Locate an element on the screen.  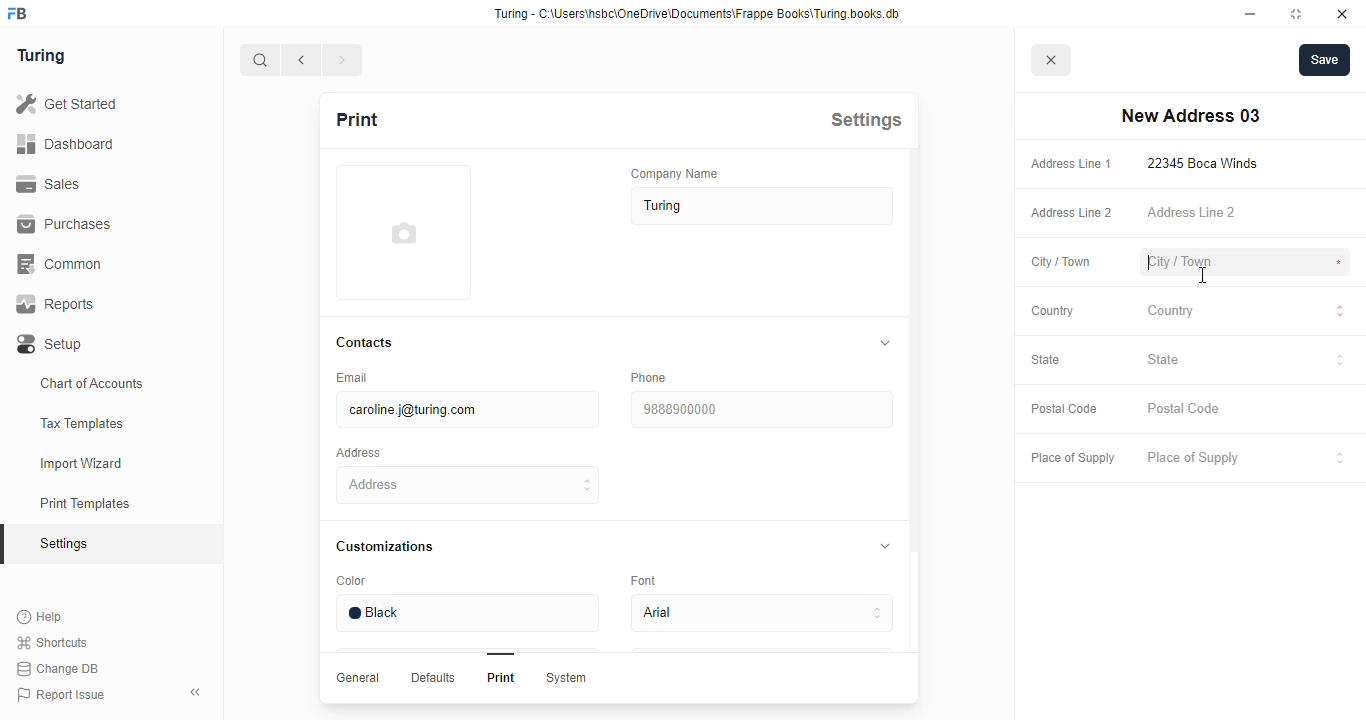
place of supply is located at coordinates (1247, 459).